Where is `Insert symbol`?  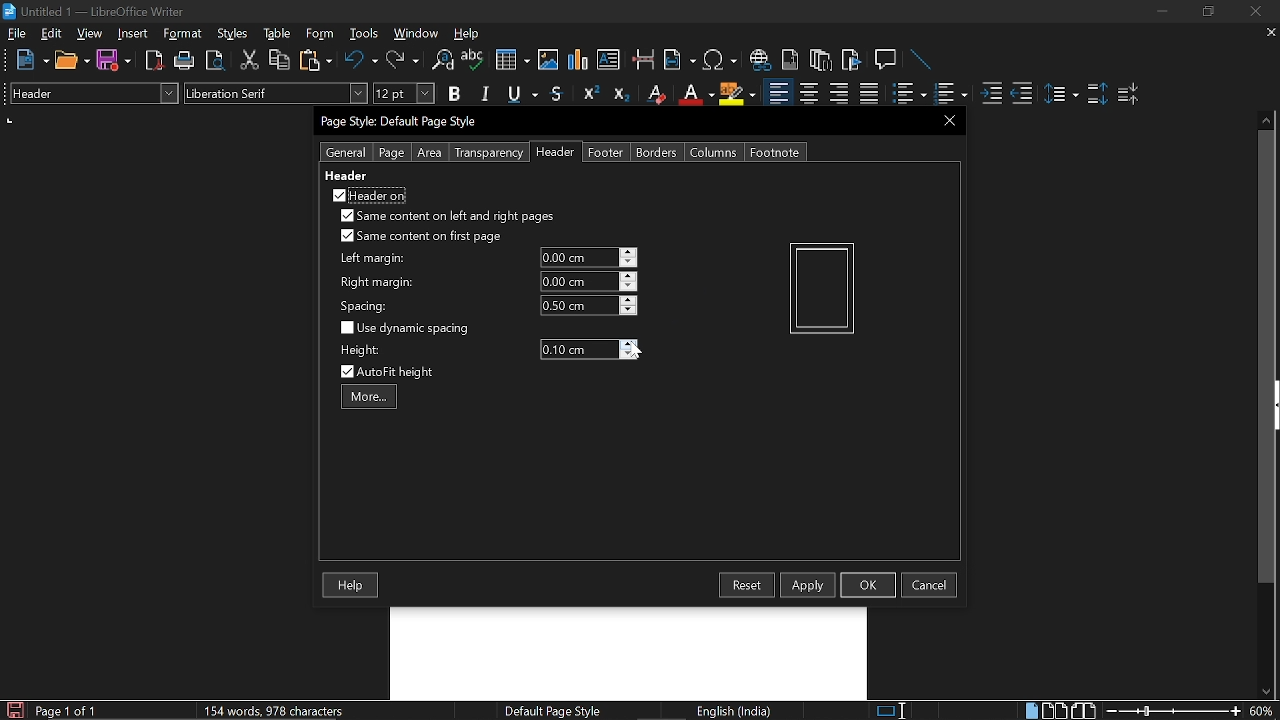 Insert symbol is located at coordinates (722, 60).